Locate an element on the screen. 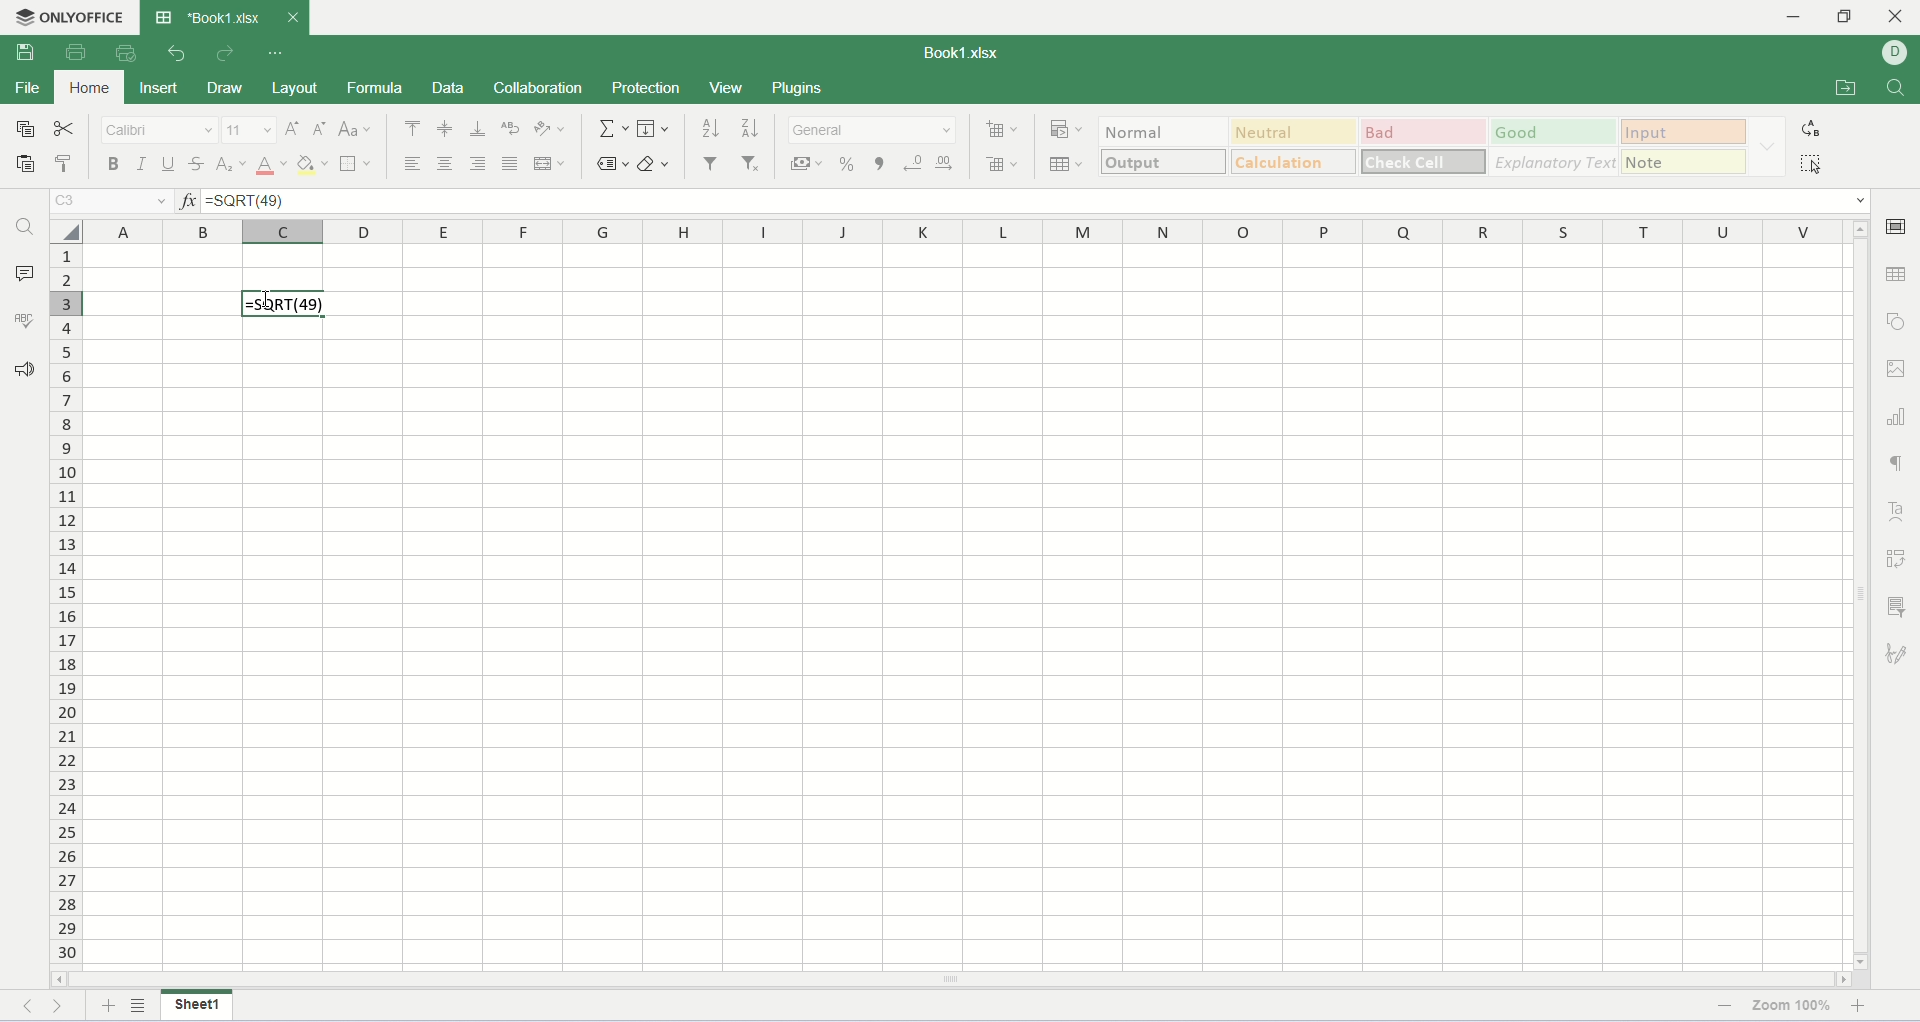  orientation is located at coordinates (553, 127).